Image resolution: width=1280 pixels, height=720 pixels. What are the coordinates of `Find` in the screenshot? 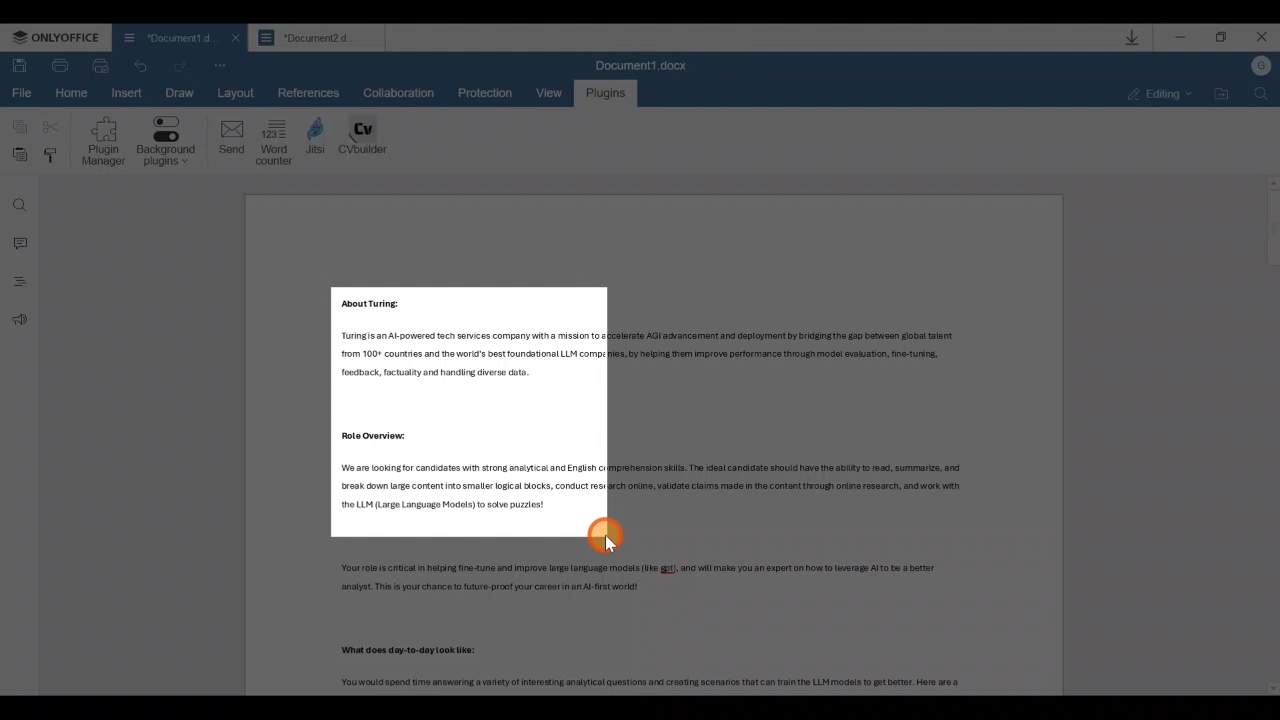 It's located at (1262, 98).